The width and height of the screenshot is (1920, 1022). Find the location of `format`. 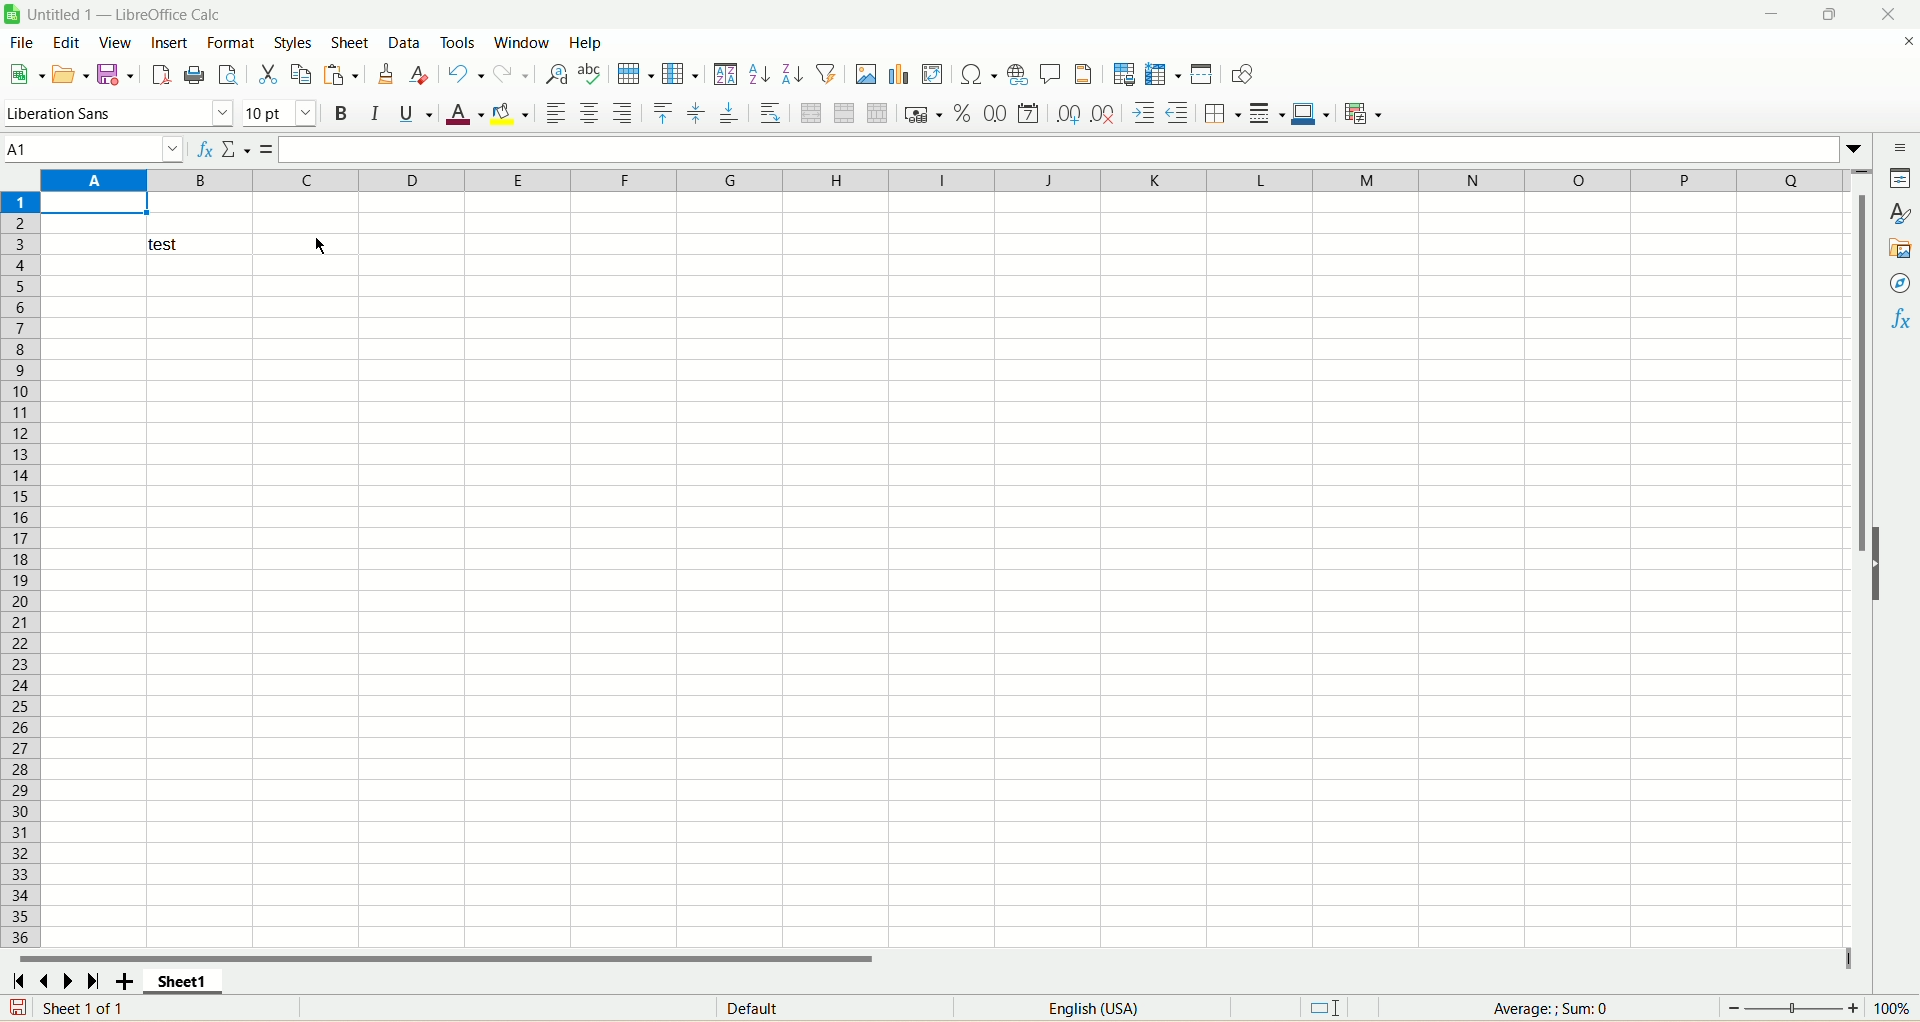

format is located at coordinates (230, 42).